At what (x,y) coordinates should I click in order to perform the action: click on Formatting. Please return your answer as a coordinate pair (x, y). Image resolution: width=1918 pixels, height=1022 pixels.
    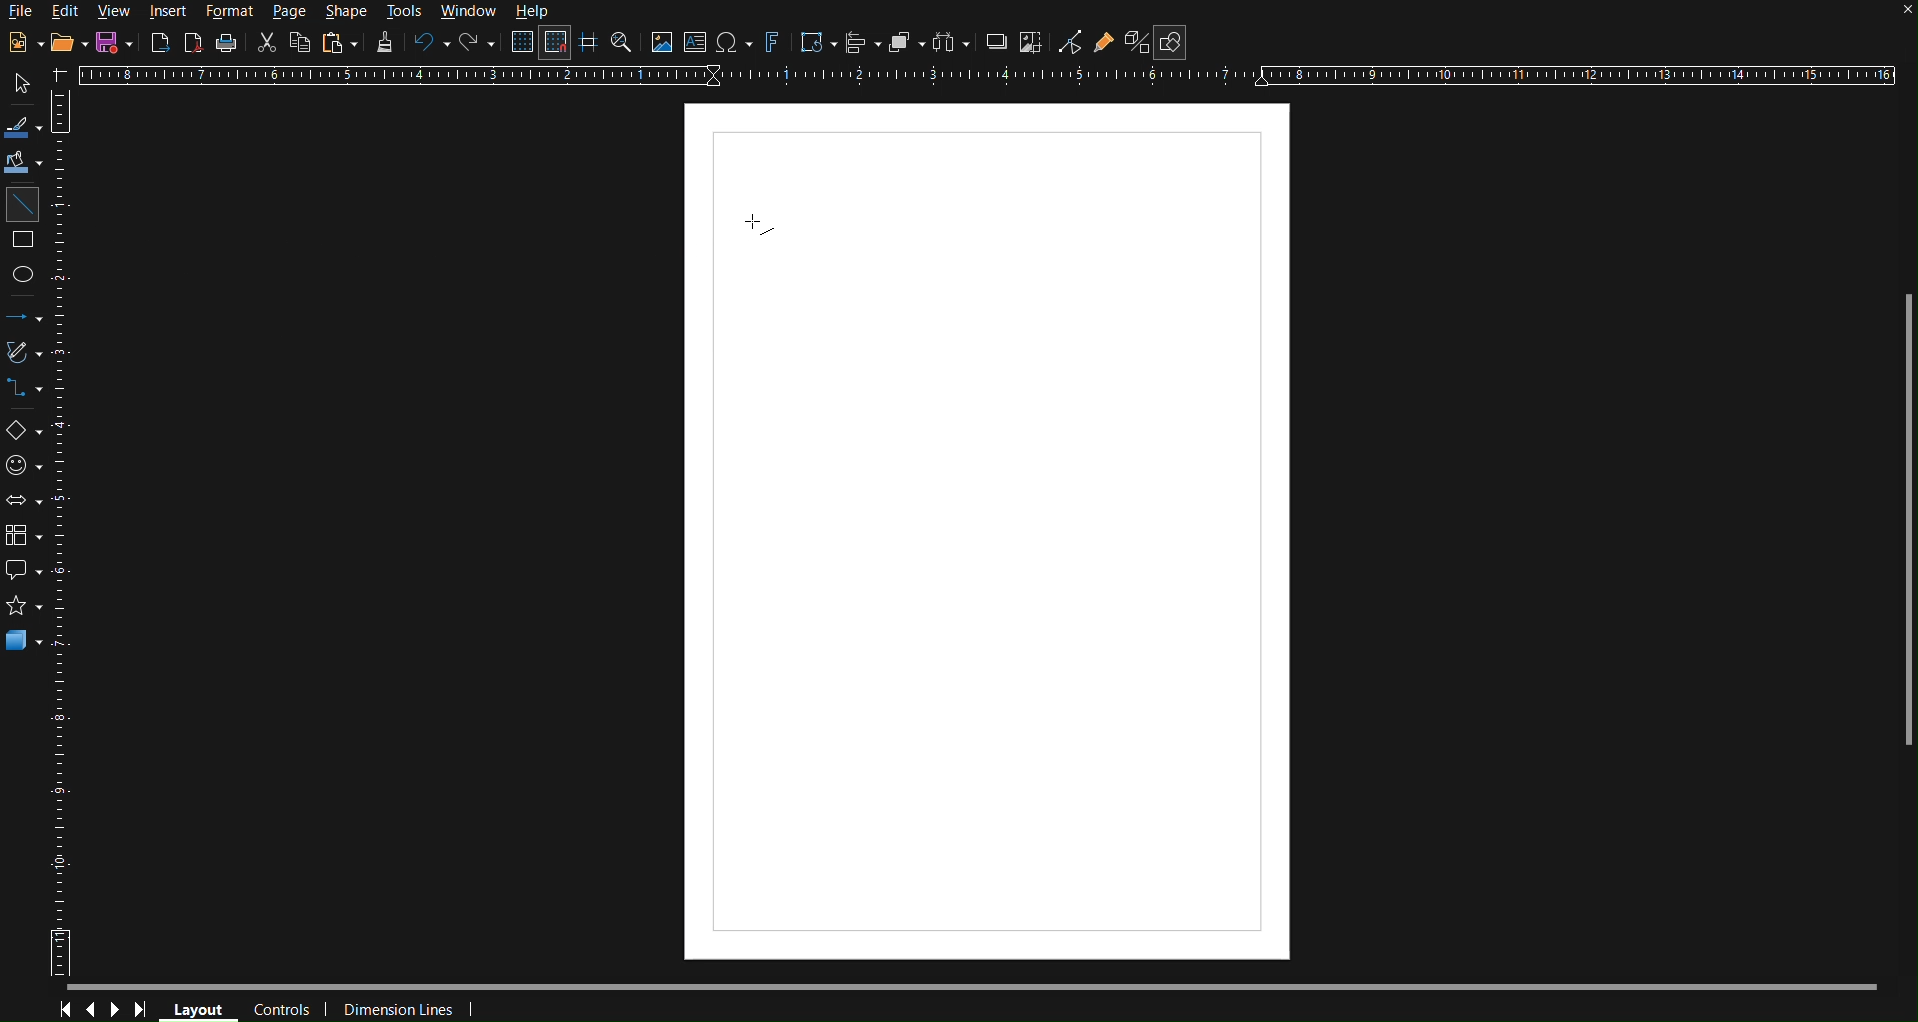
    Looking at the image, I should click on (384, 44).